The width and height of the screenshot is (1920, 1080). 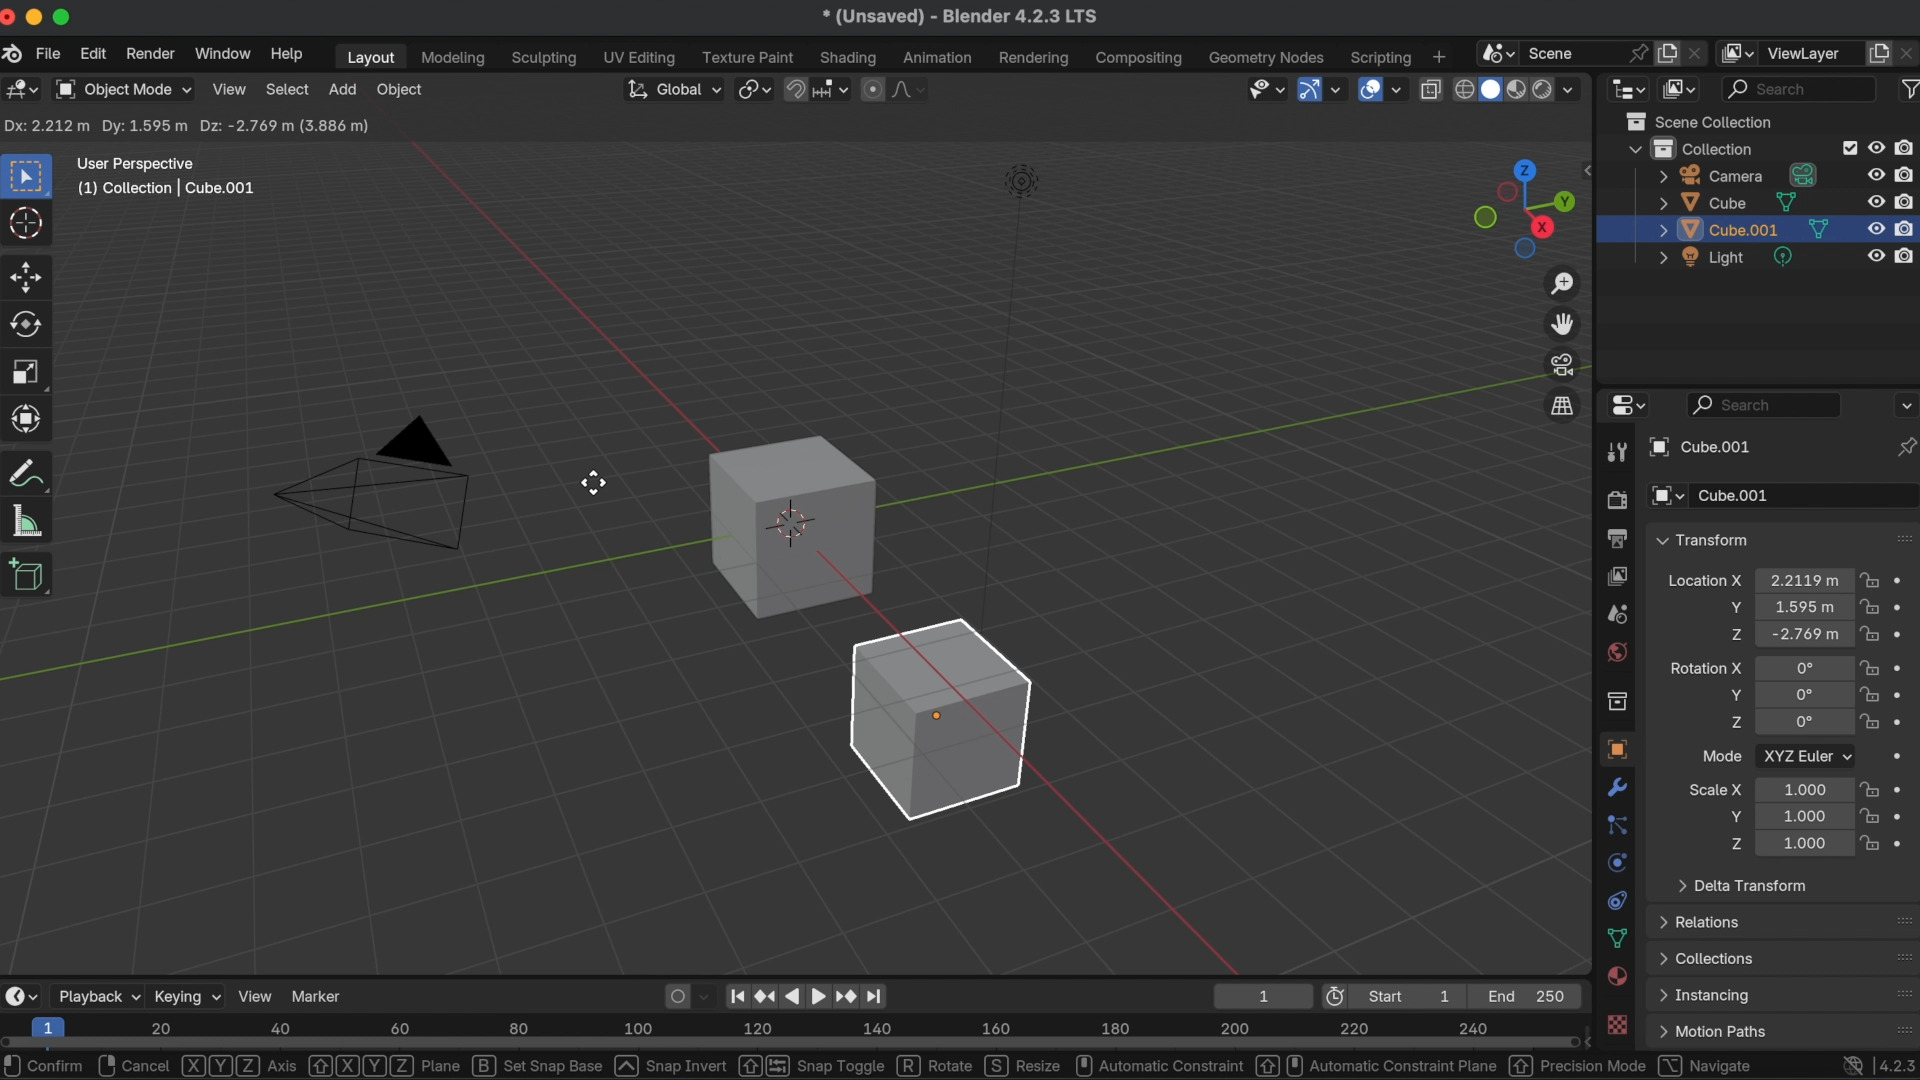 I want to click on Automatic Constraint, so click(x=1158, y=1065).